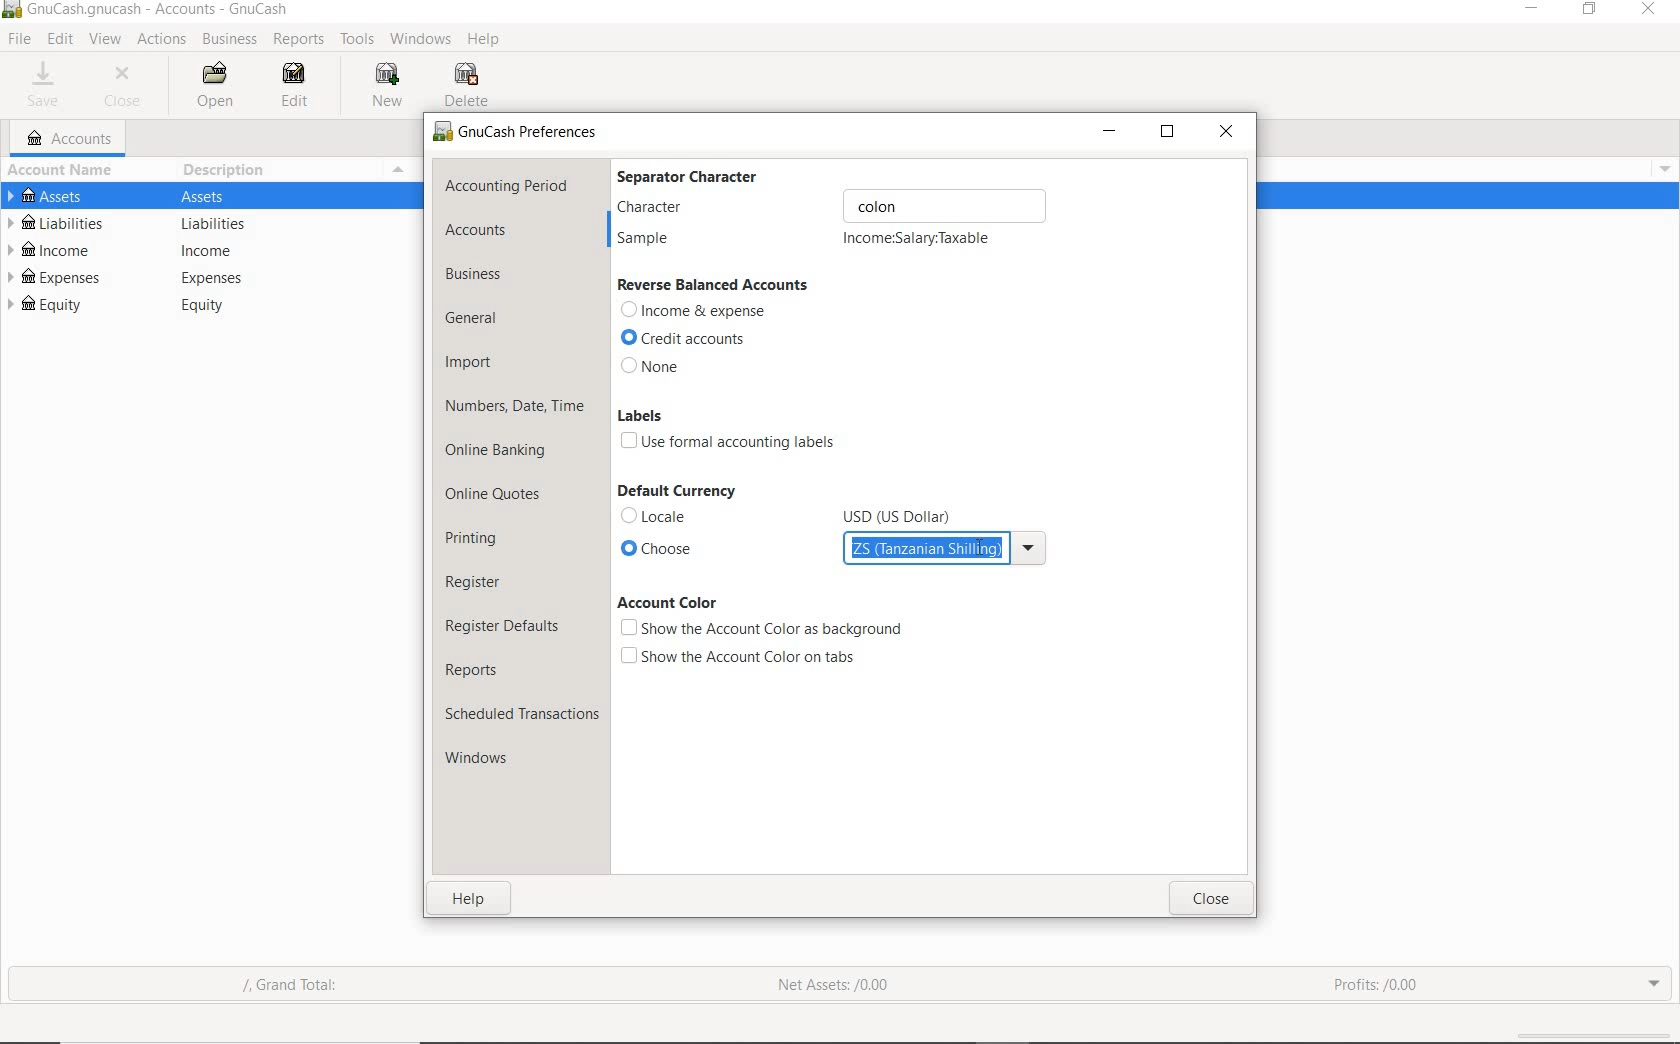 The height and width of the screenshot is (1044, 1680). What do you see at coordinates (18, 40) in the screenshot?
I see `FILE` at bounding box center [18, 40].